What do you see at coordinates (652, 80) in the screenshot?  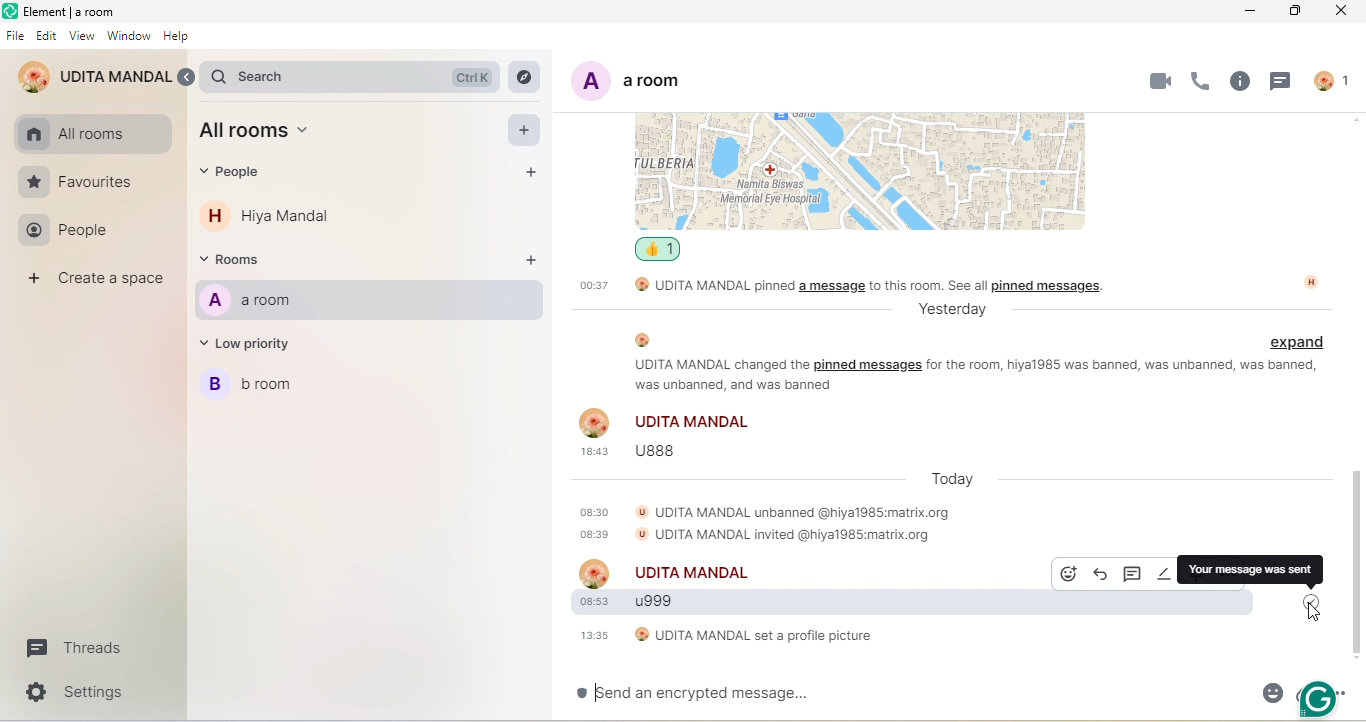 I see `A a room` at bounding box center [652, 80].